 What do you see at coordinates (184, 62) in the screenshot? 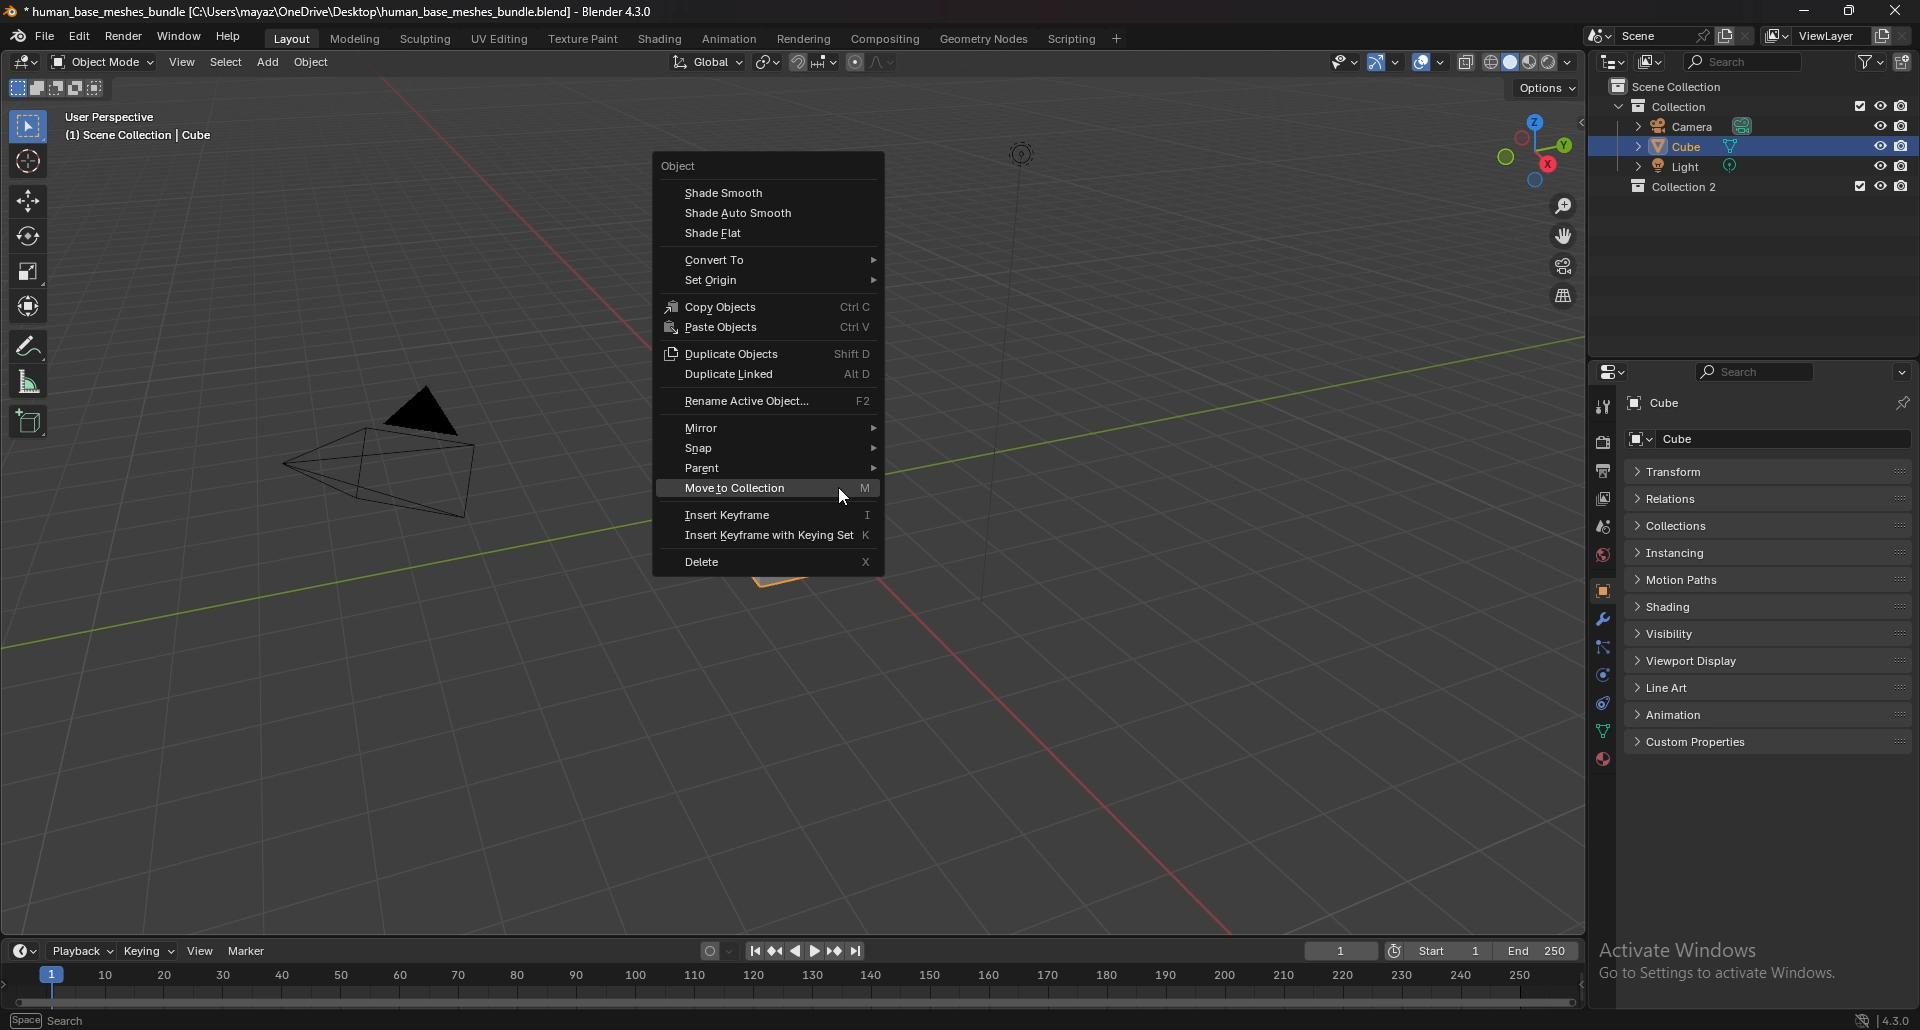
I see `view` at bounding box center [184, 62].